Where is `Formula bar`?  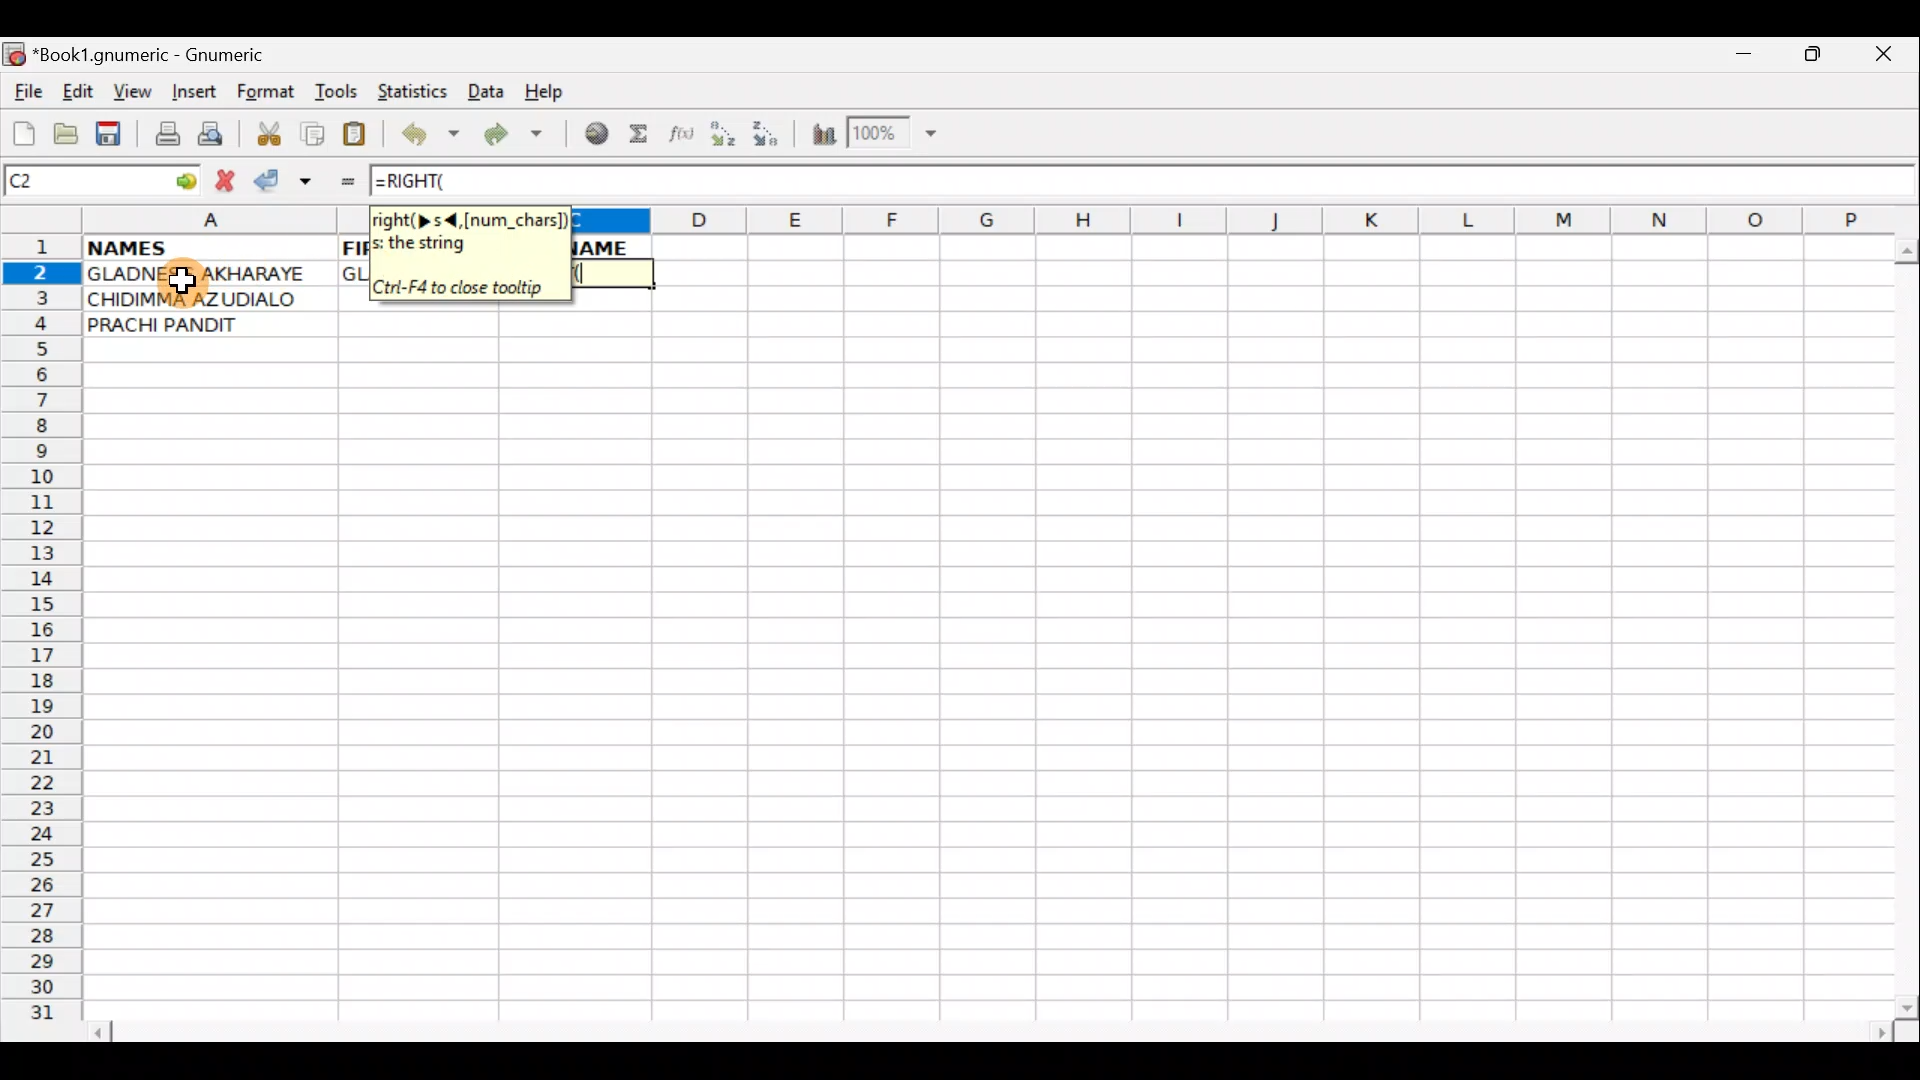 Formula bar is located at coordinates (1214, 180).